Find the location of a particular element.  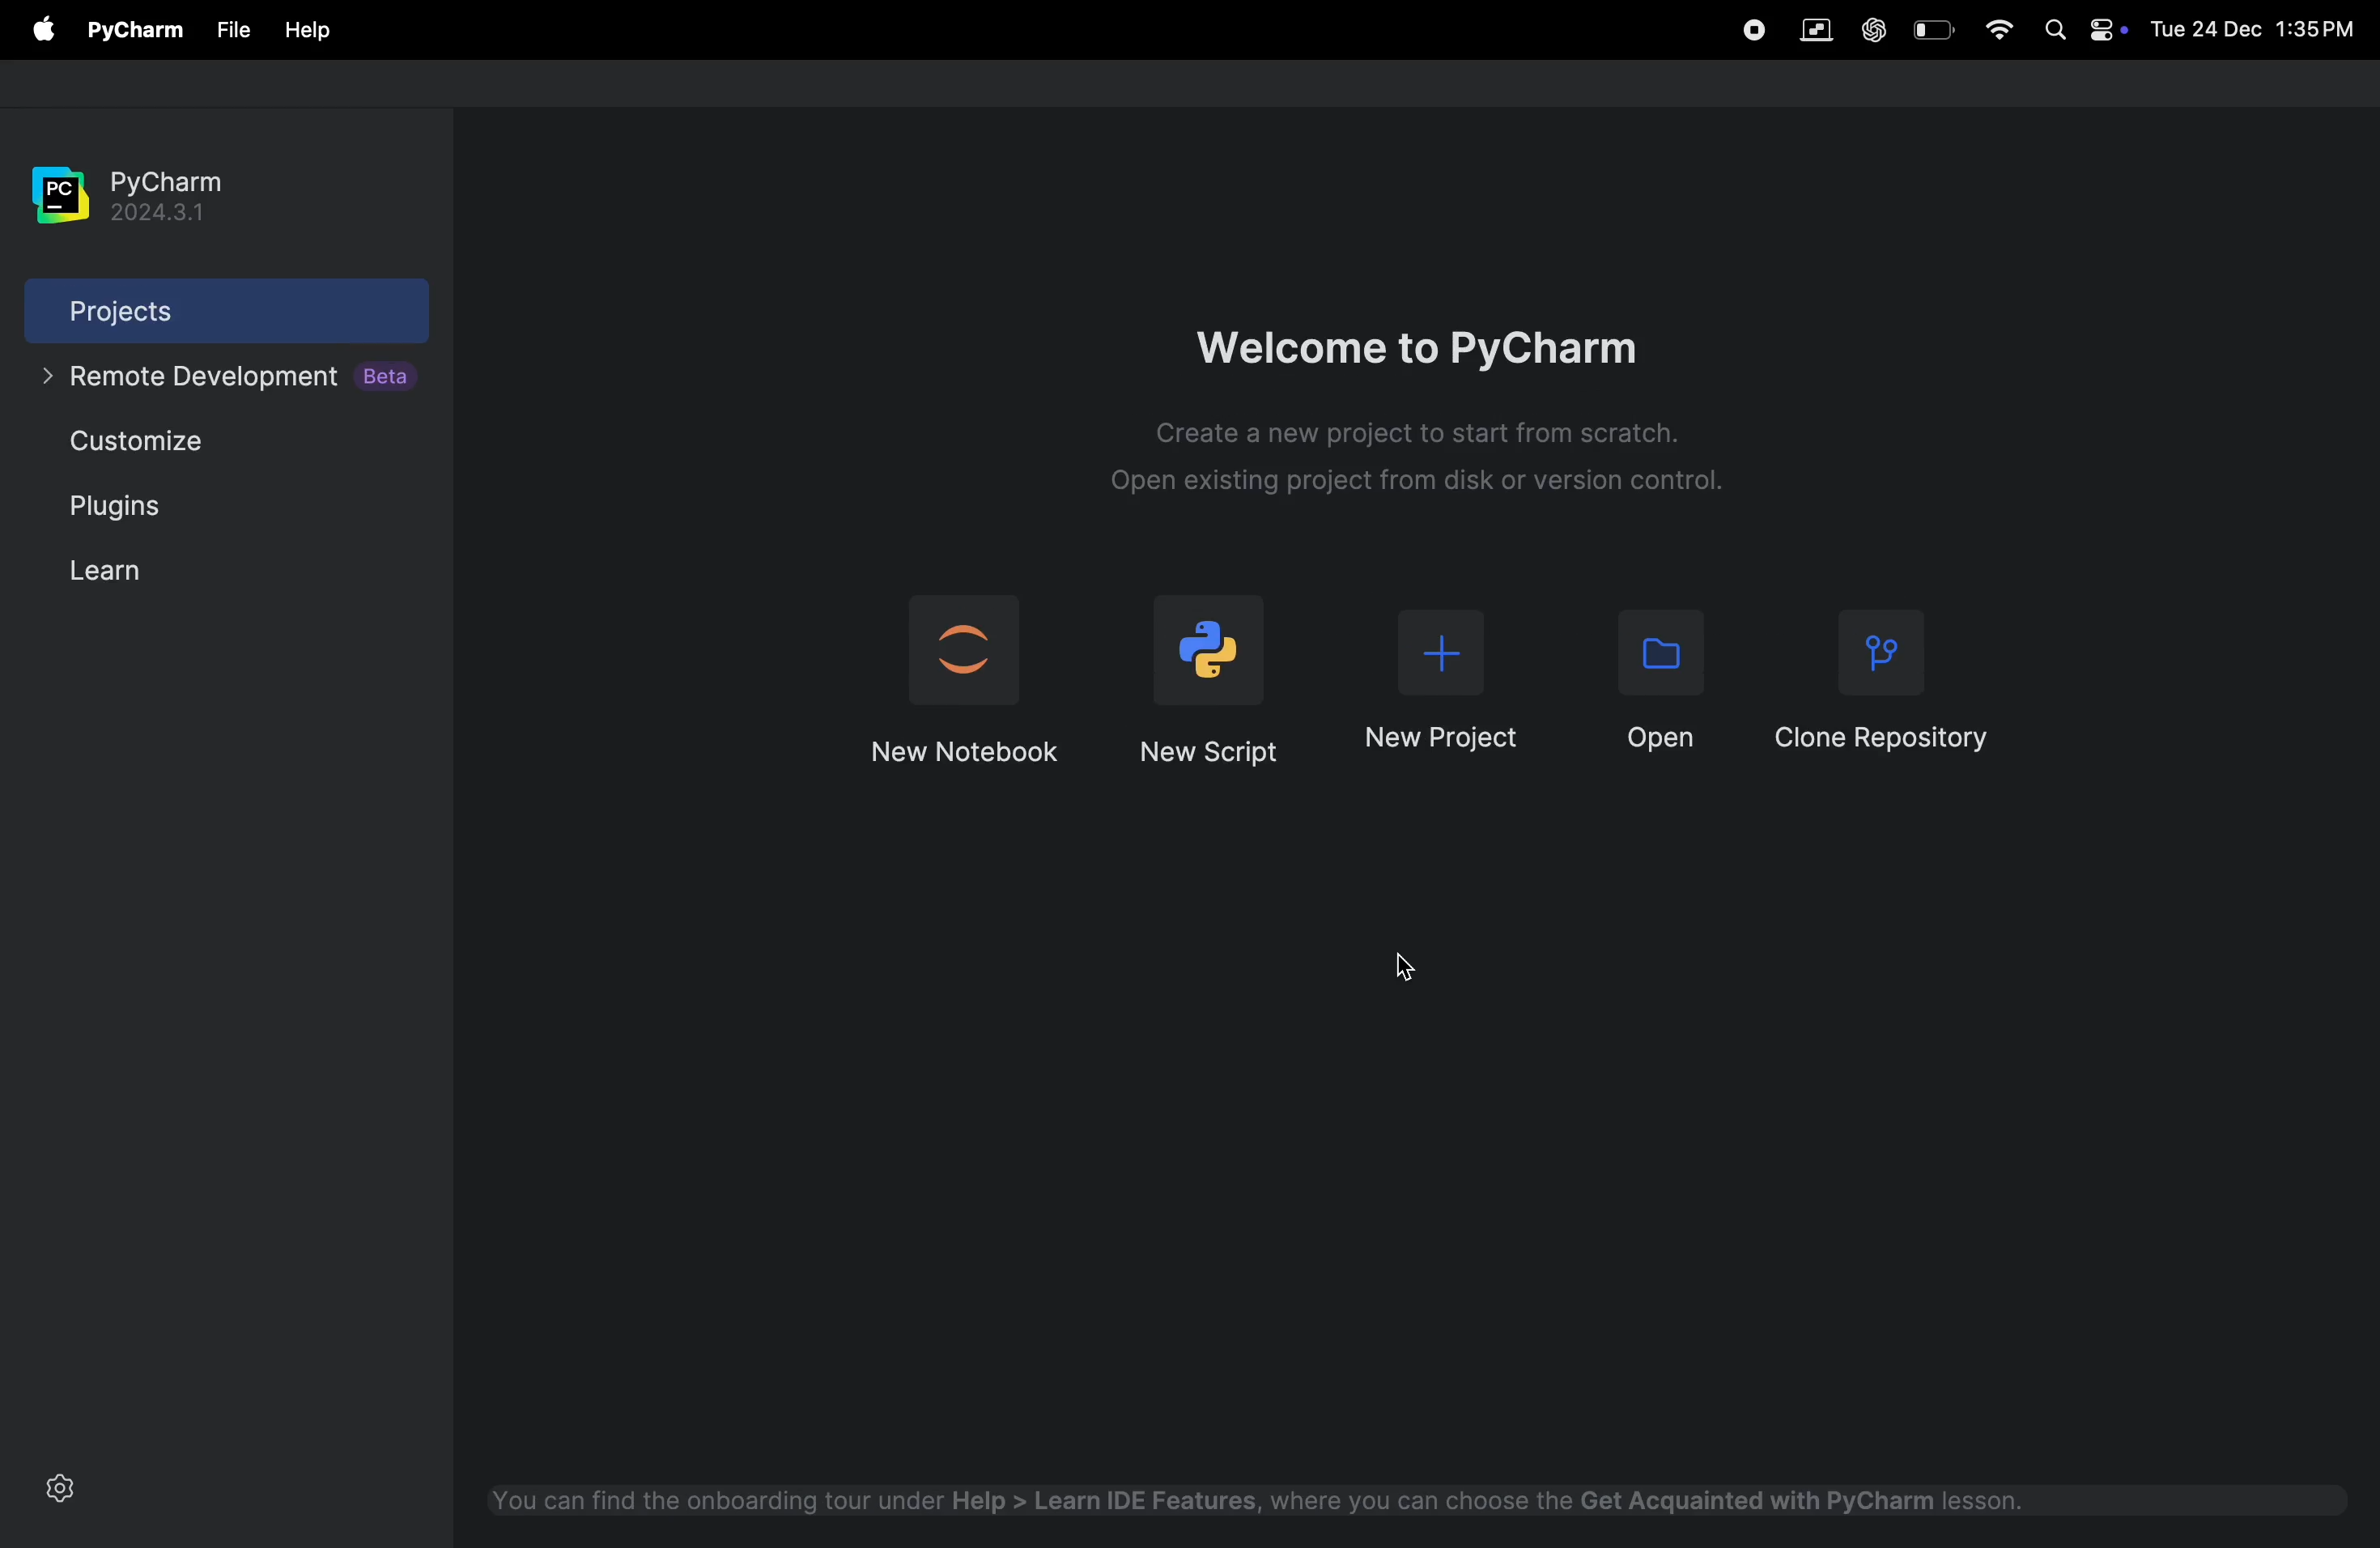

open is located at coordinates (1646, 679).